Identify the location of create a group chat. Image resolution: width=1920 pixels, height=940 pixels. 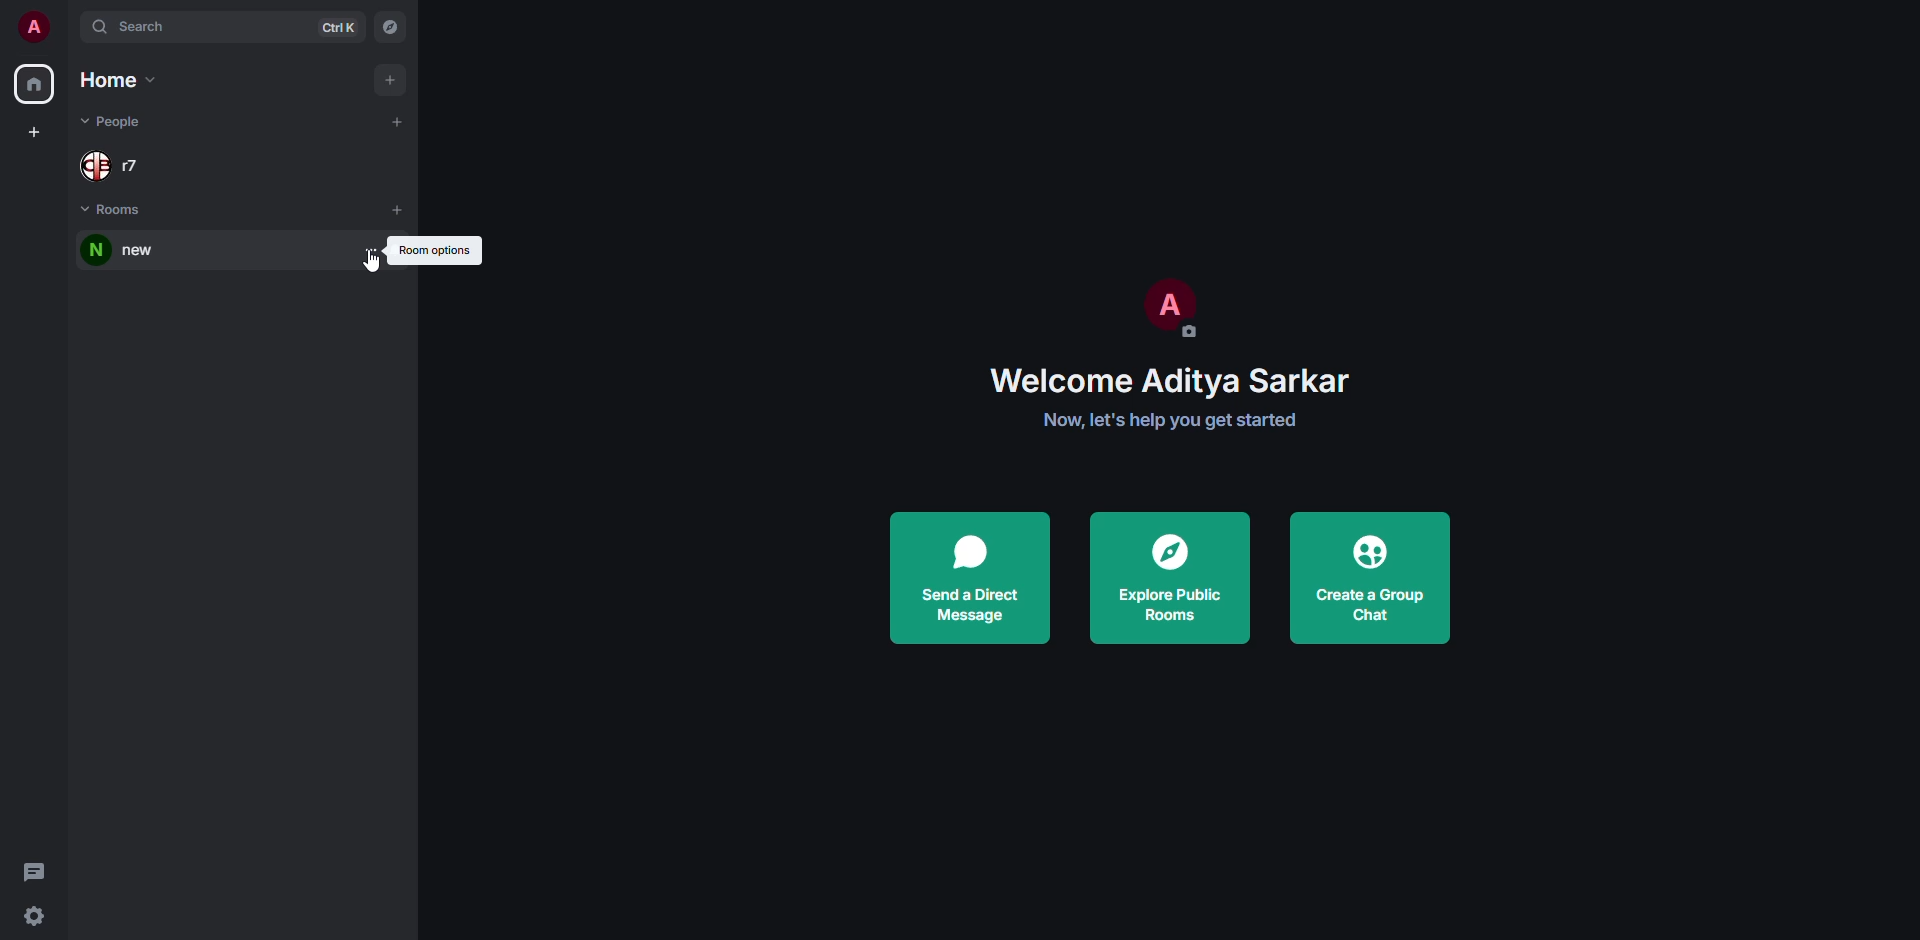
(1369, 576).